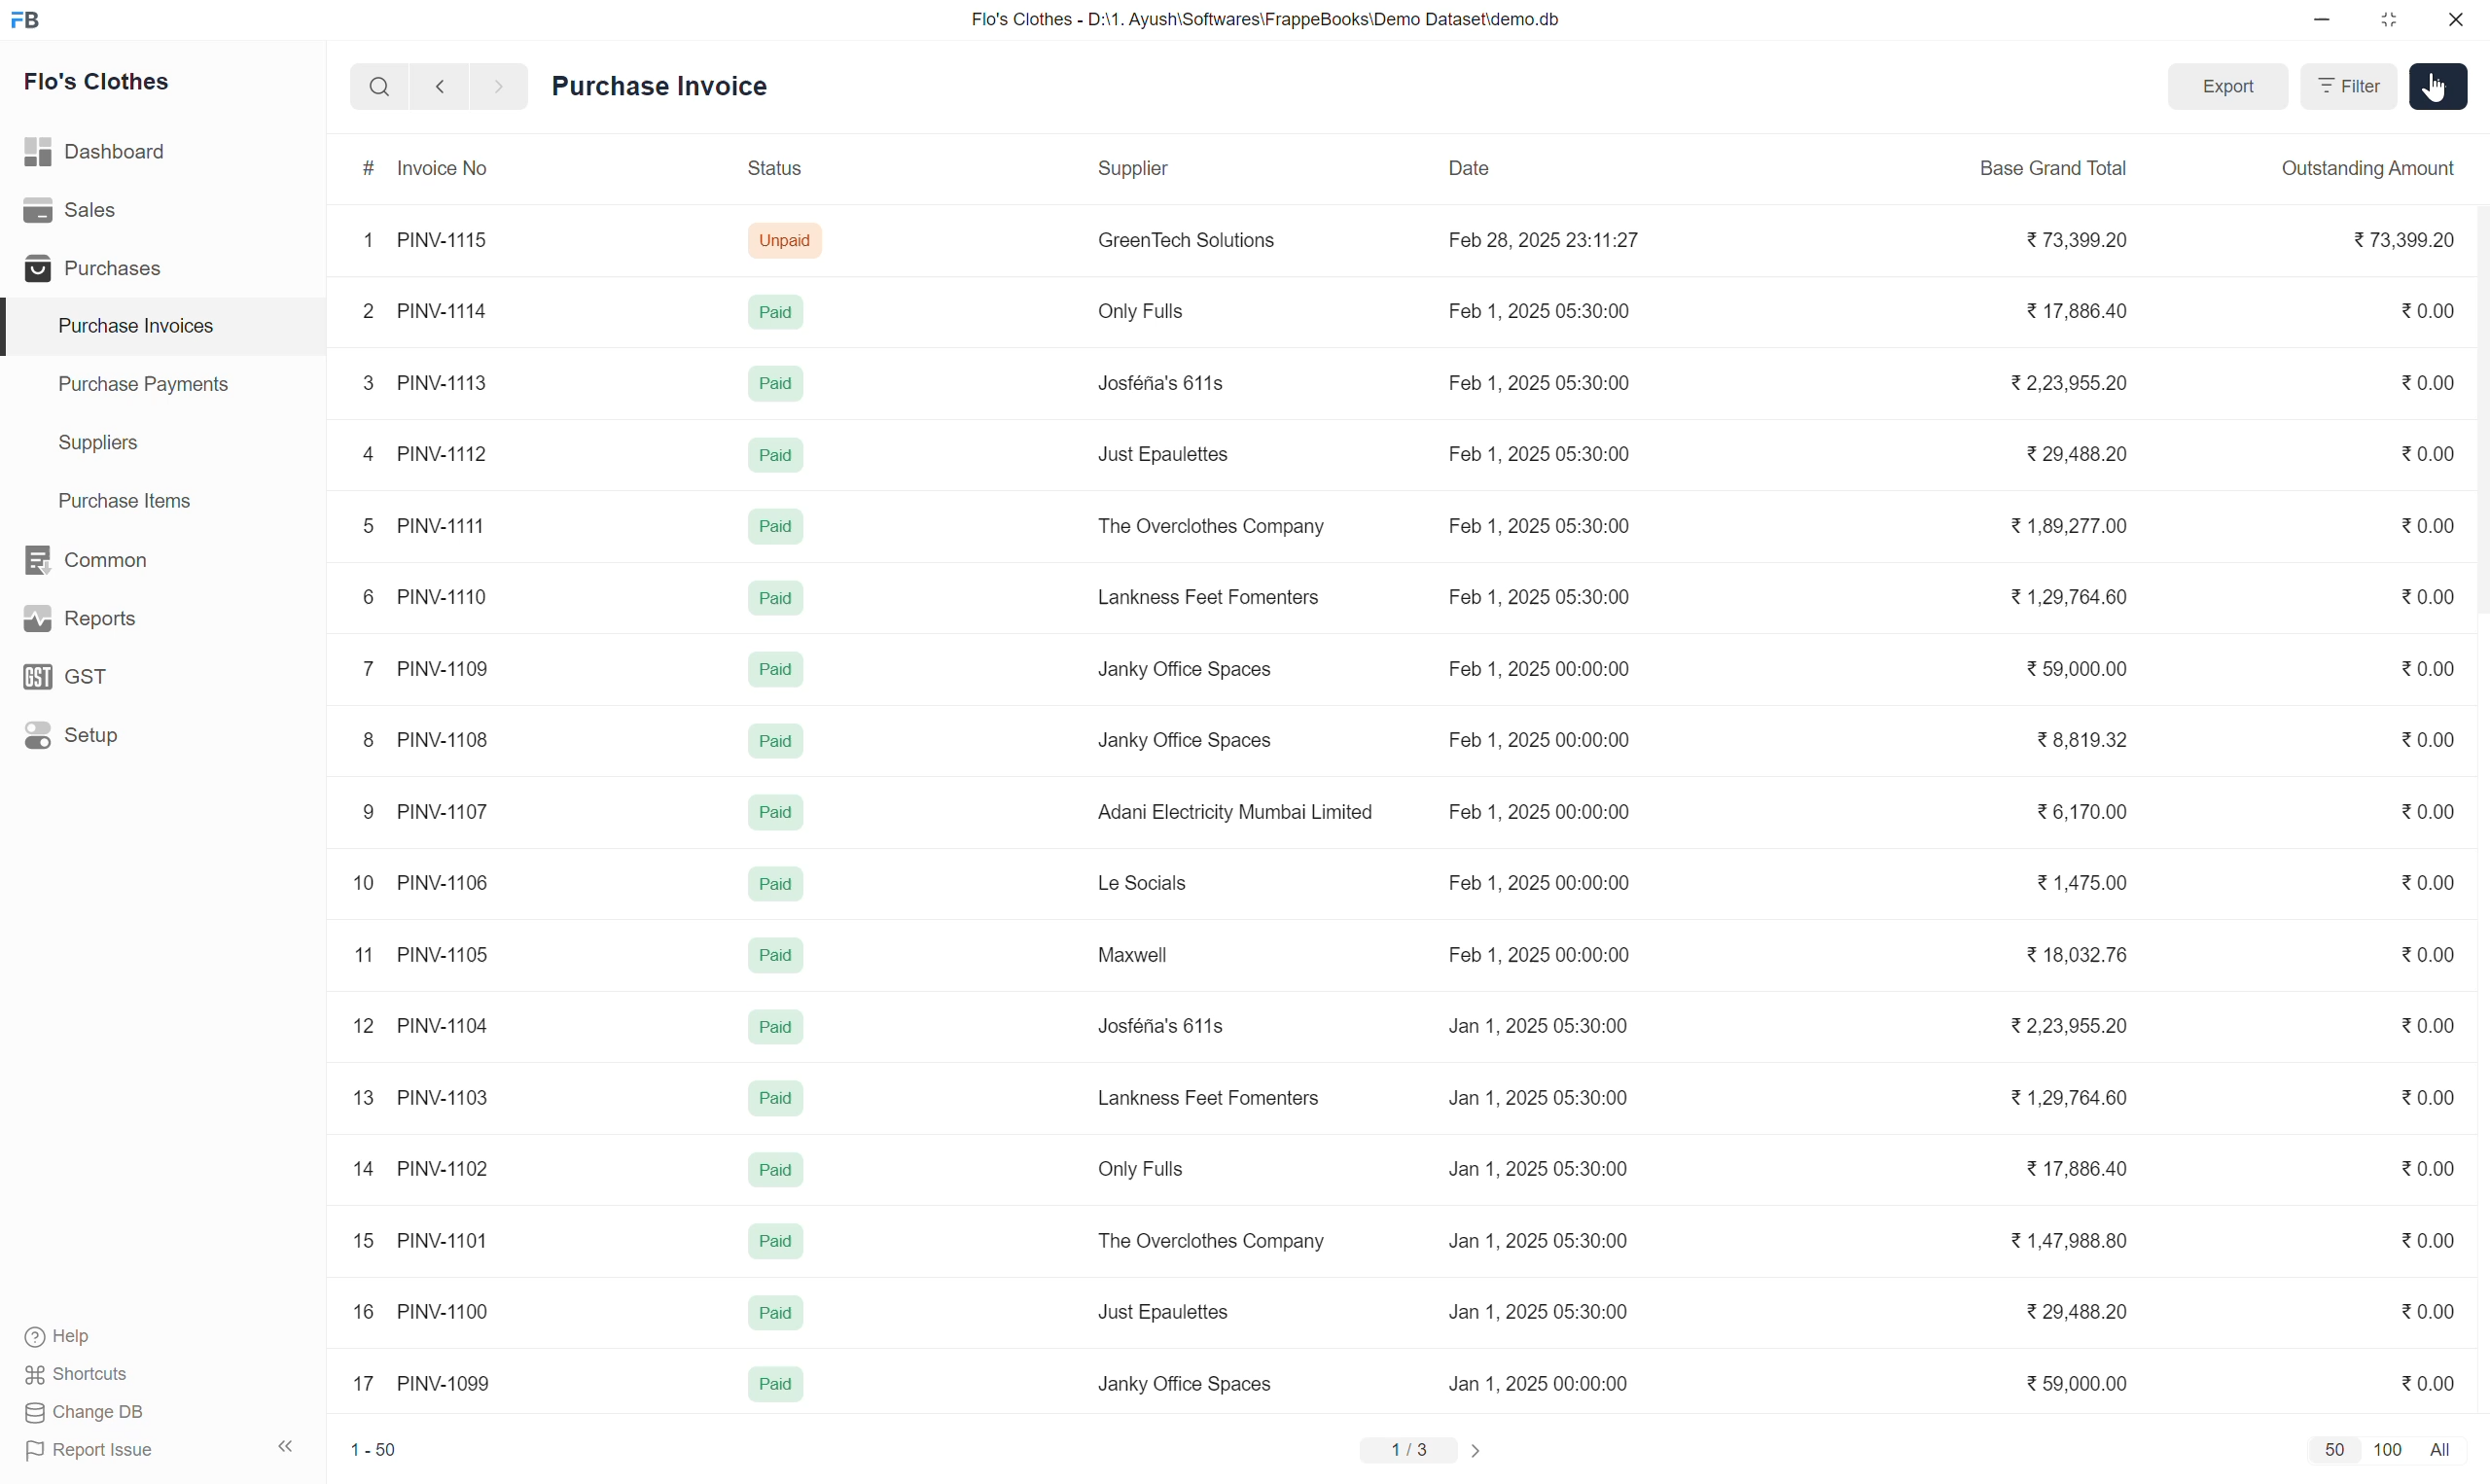  What do you see at coordinates (445, 1242) in the screenshot?
I see `PINV-1101` at bounding box center [445, 1242].